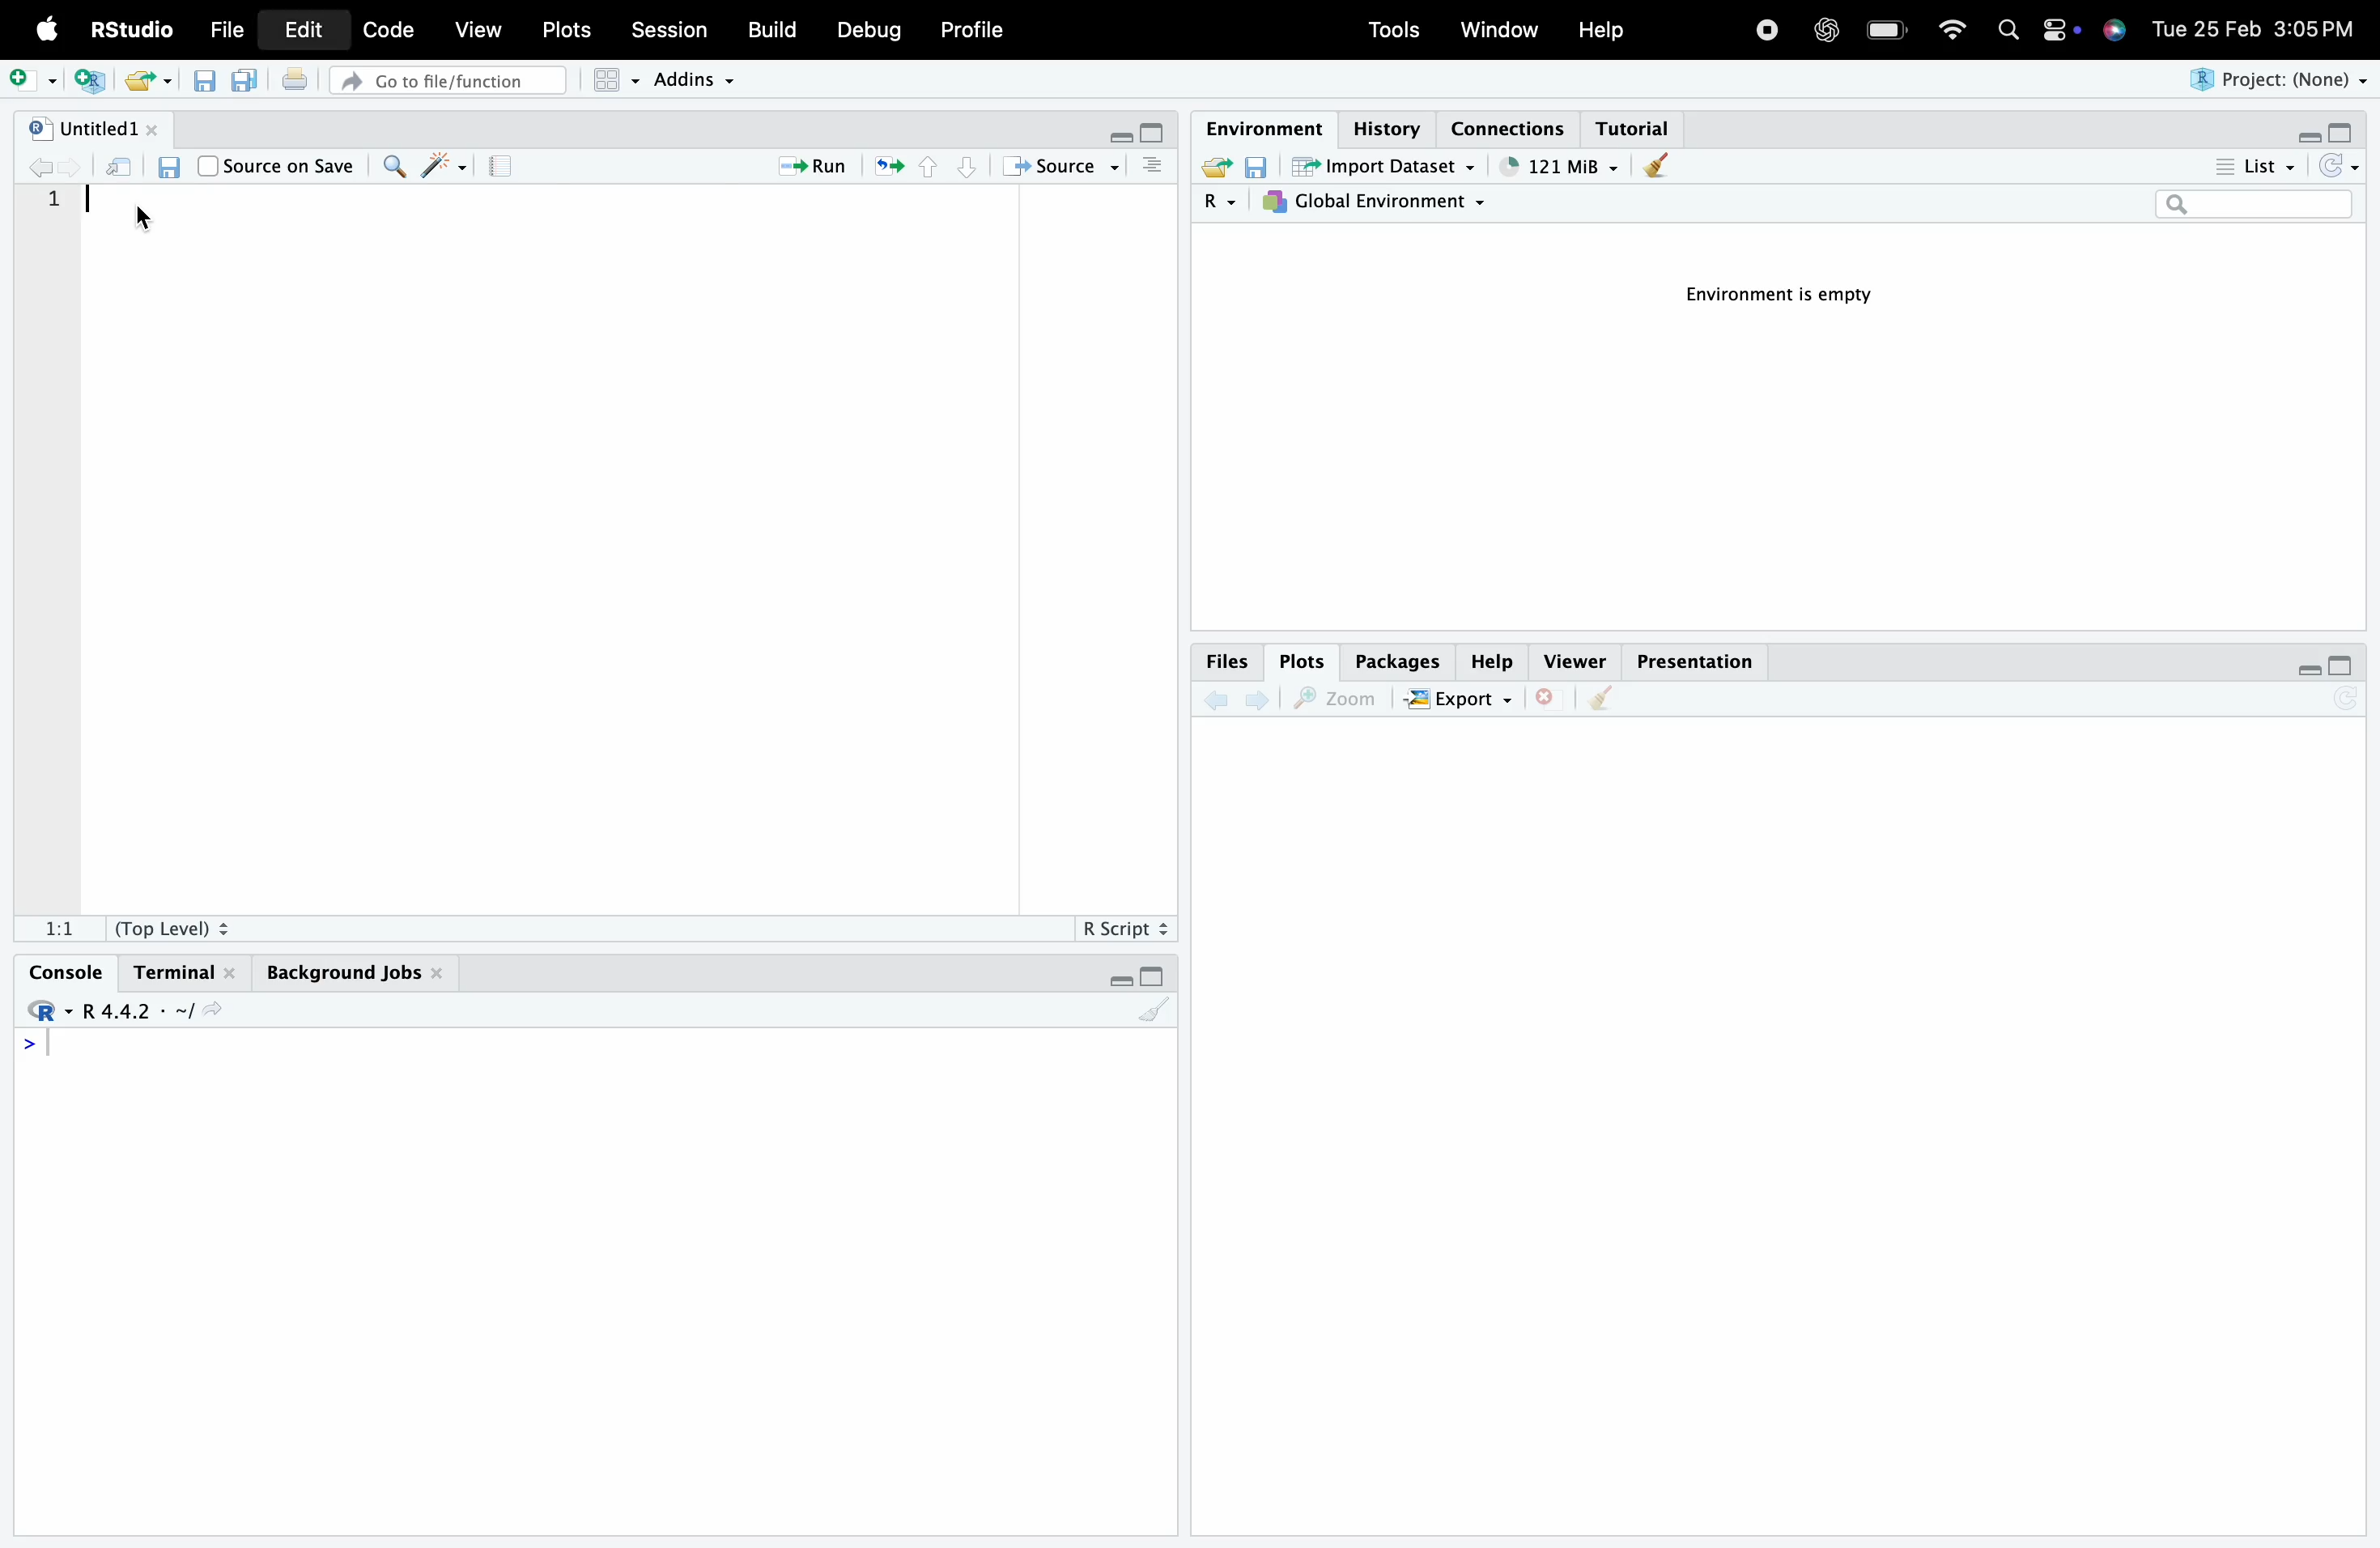  Describe the element at coordinates (1608, 699) in the screenshot. I see `Clear console (Ctrl + L)` at that location.